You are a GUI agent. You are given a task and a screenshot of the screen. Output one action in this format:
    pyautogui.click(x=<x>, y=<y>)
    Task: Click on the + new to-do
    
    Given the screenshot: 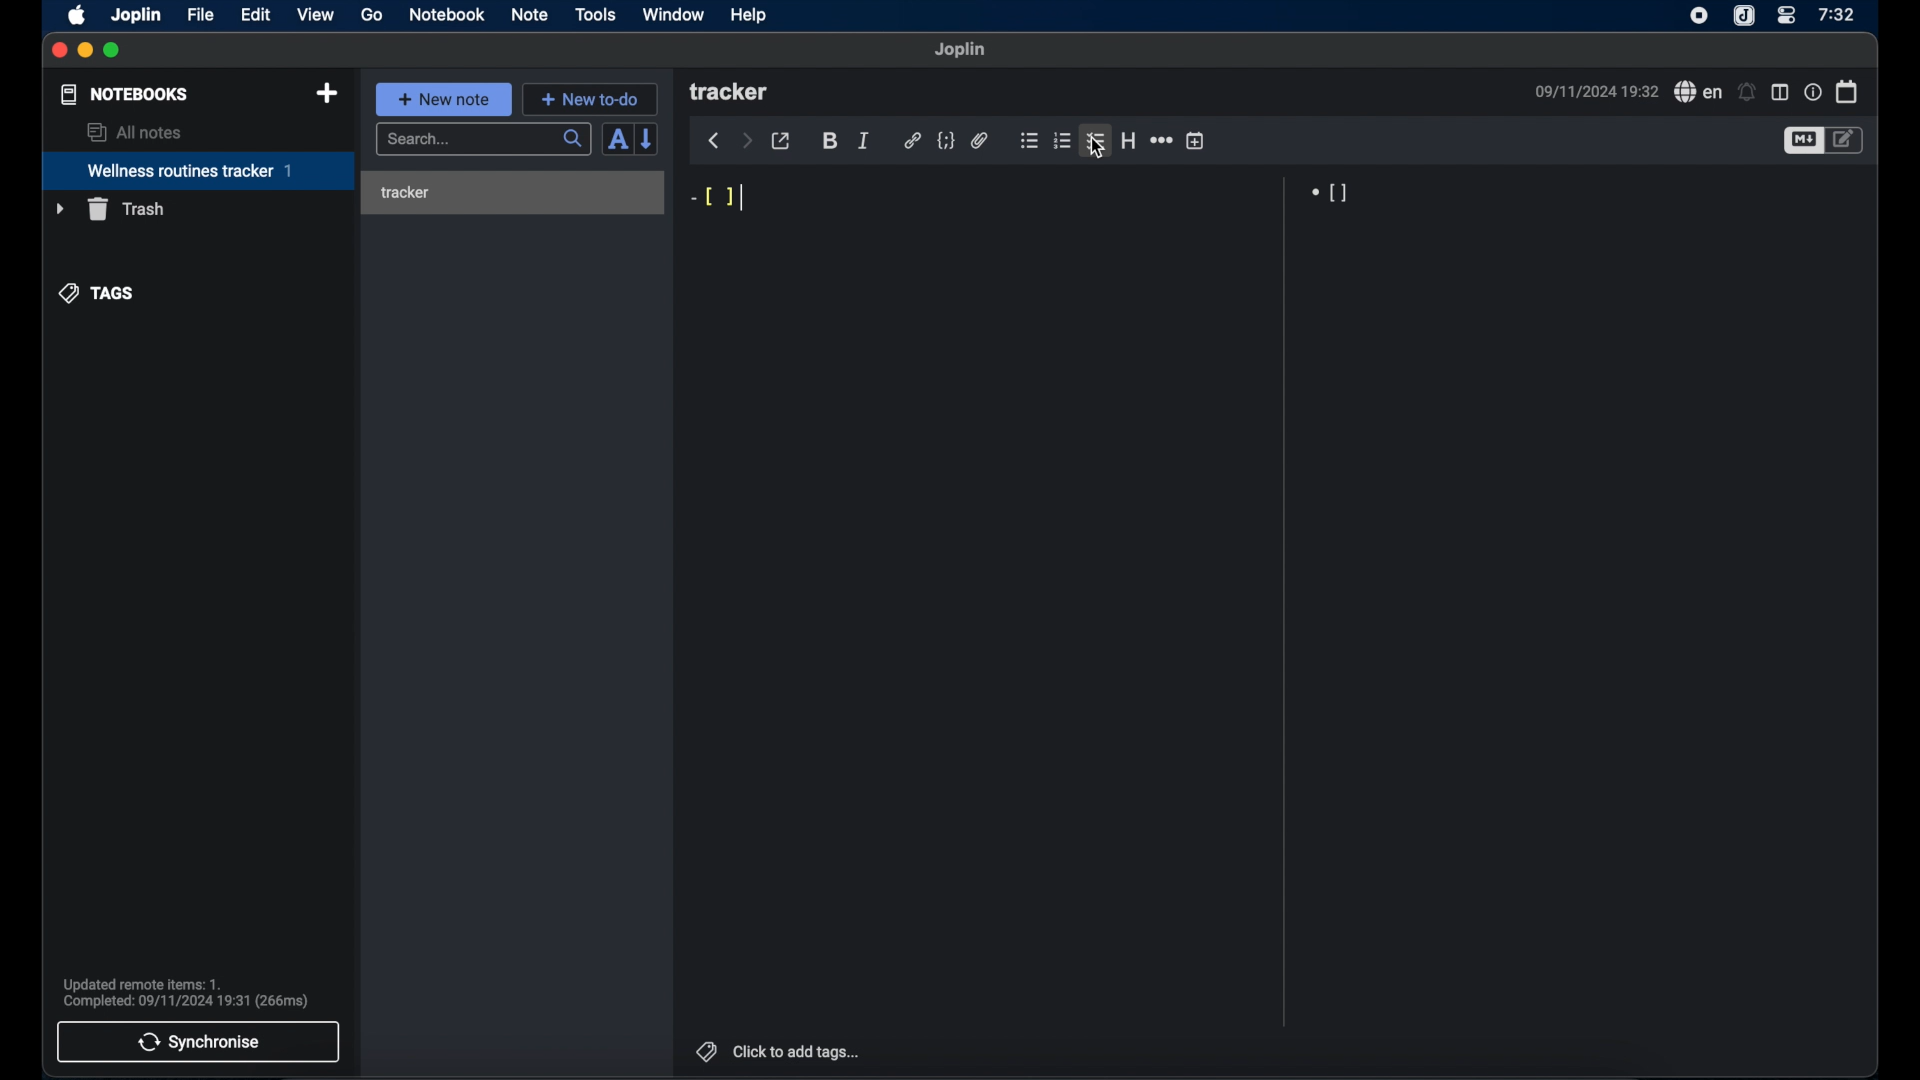 What is the action you would take?
    pyautogui.click(x=589, y=98)
    